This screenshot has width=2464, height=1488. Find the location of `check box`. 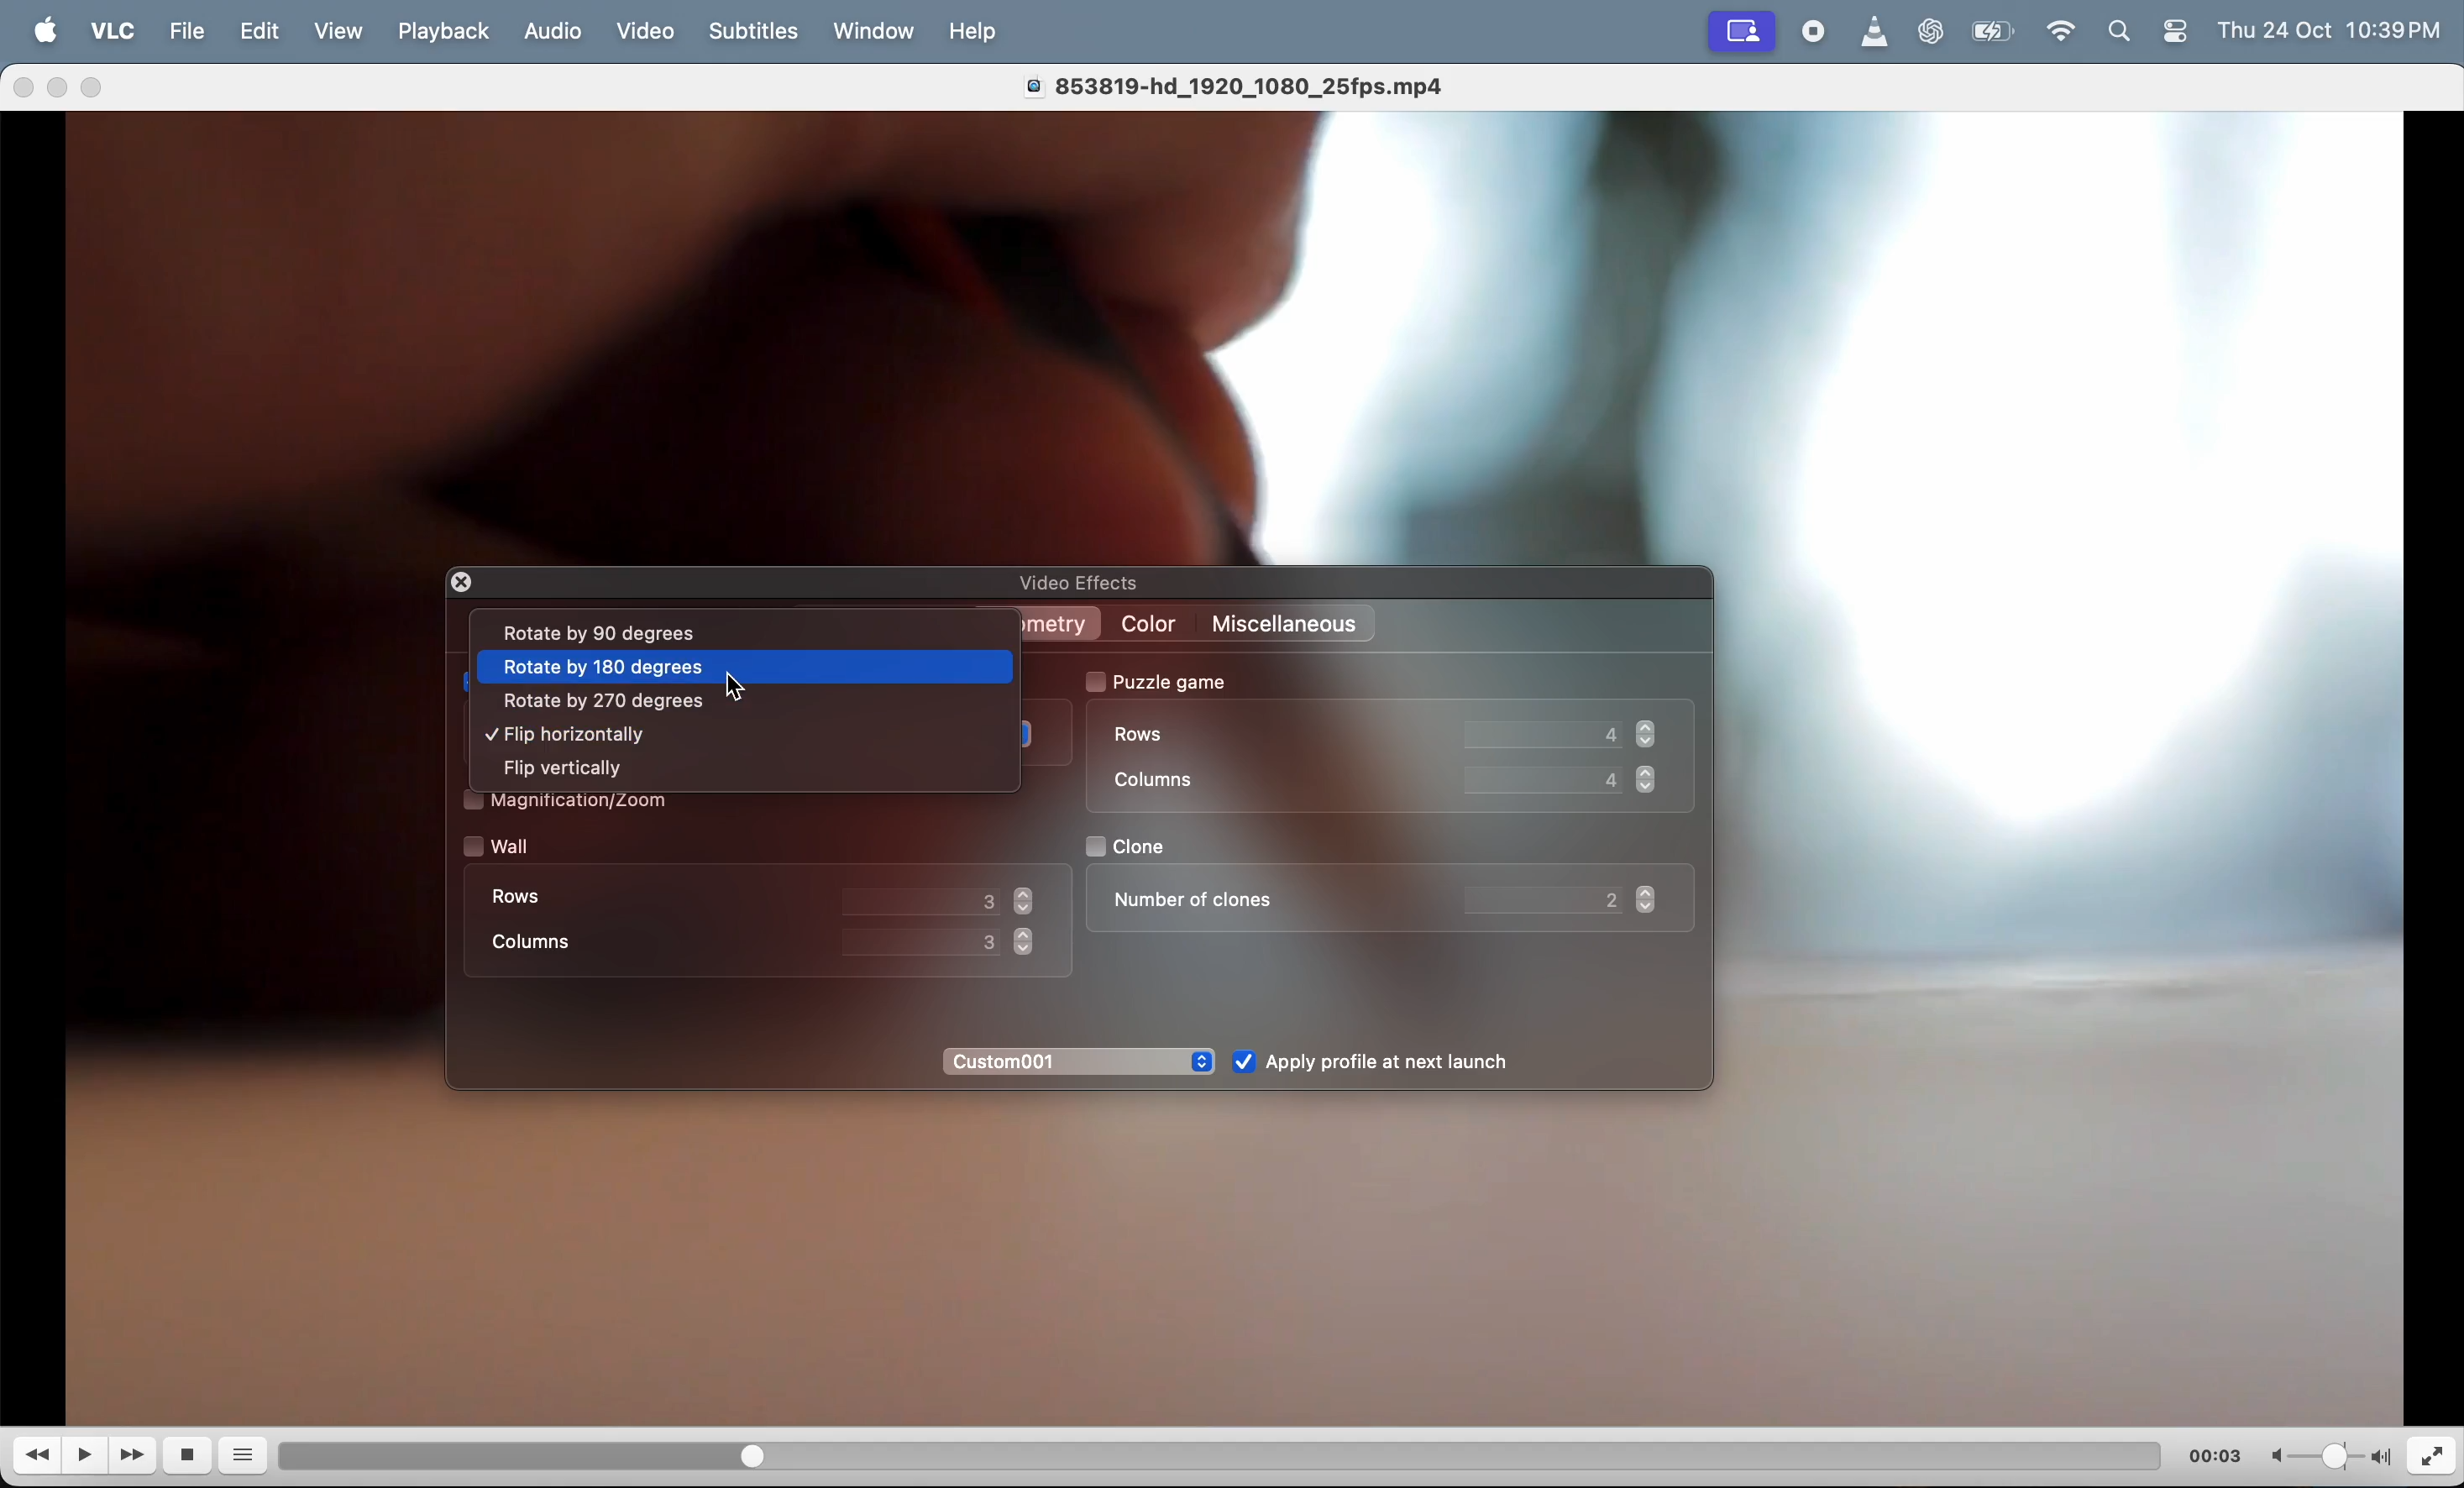

check box is located at coordinates (1096, 680).